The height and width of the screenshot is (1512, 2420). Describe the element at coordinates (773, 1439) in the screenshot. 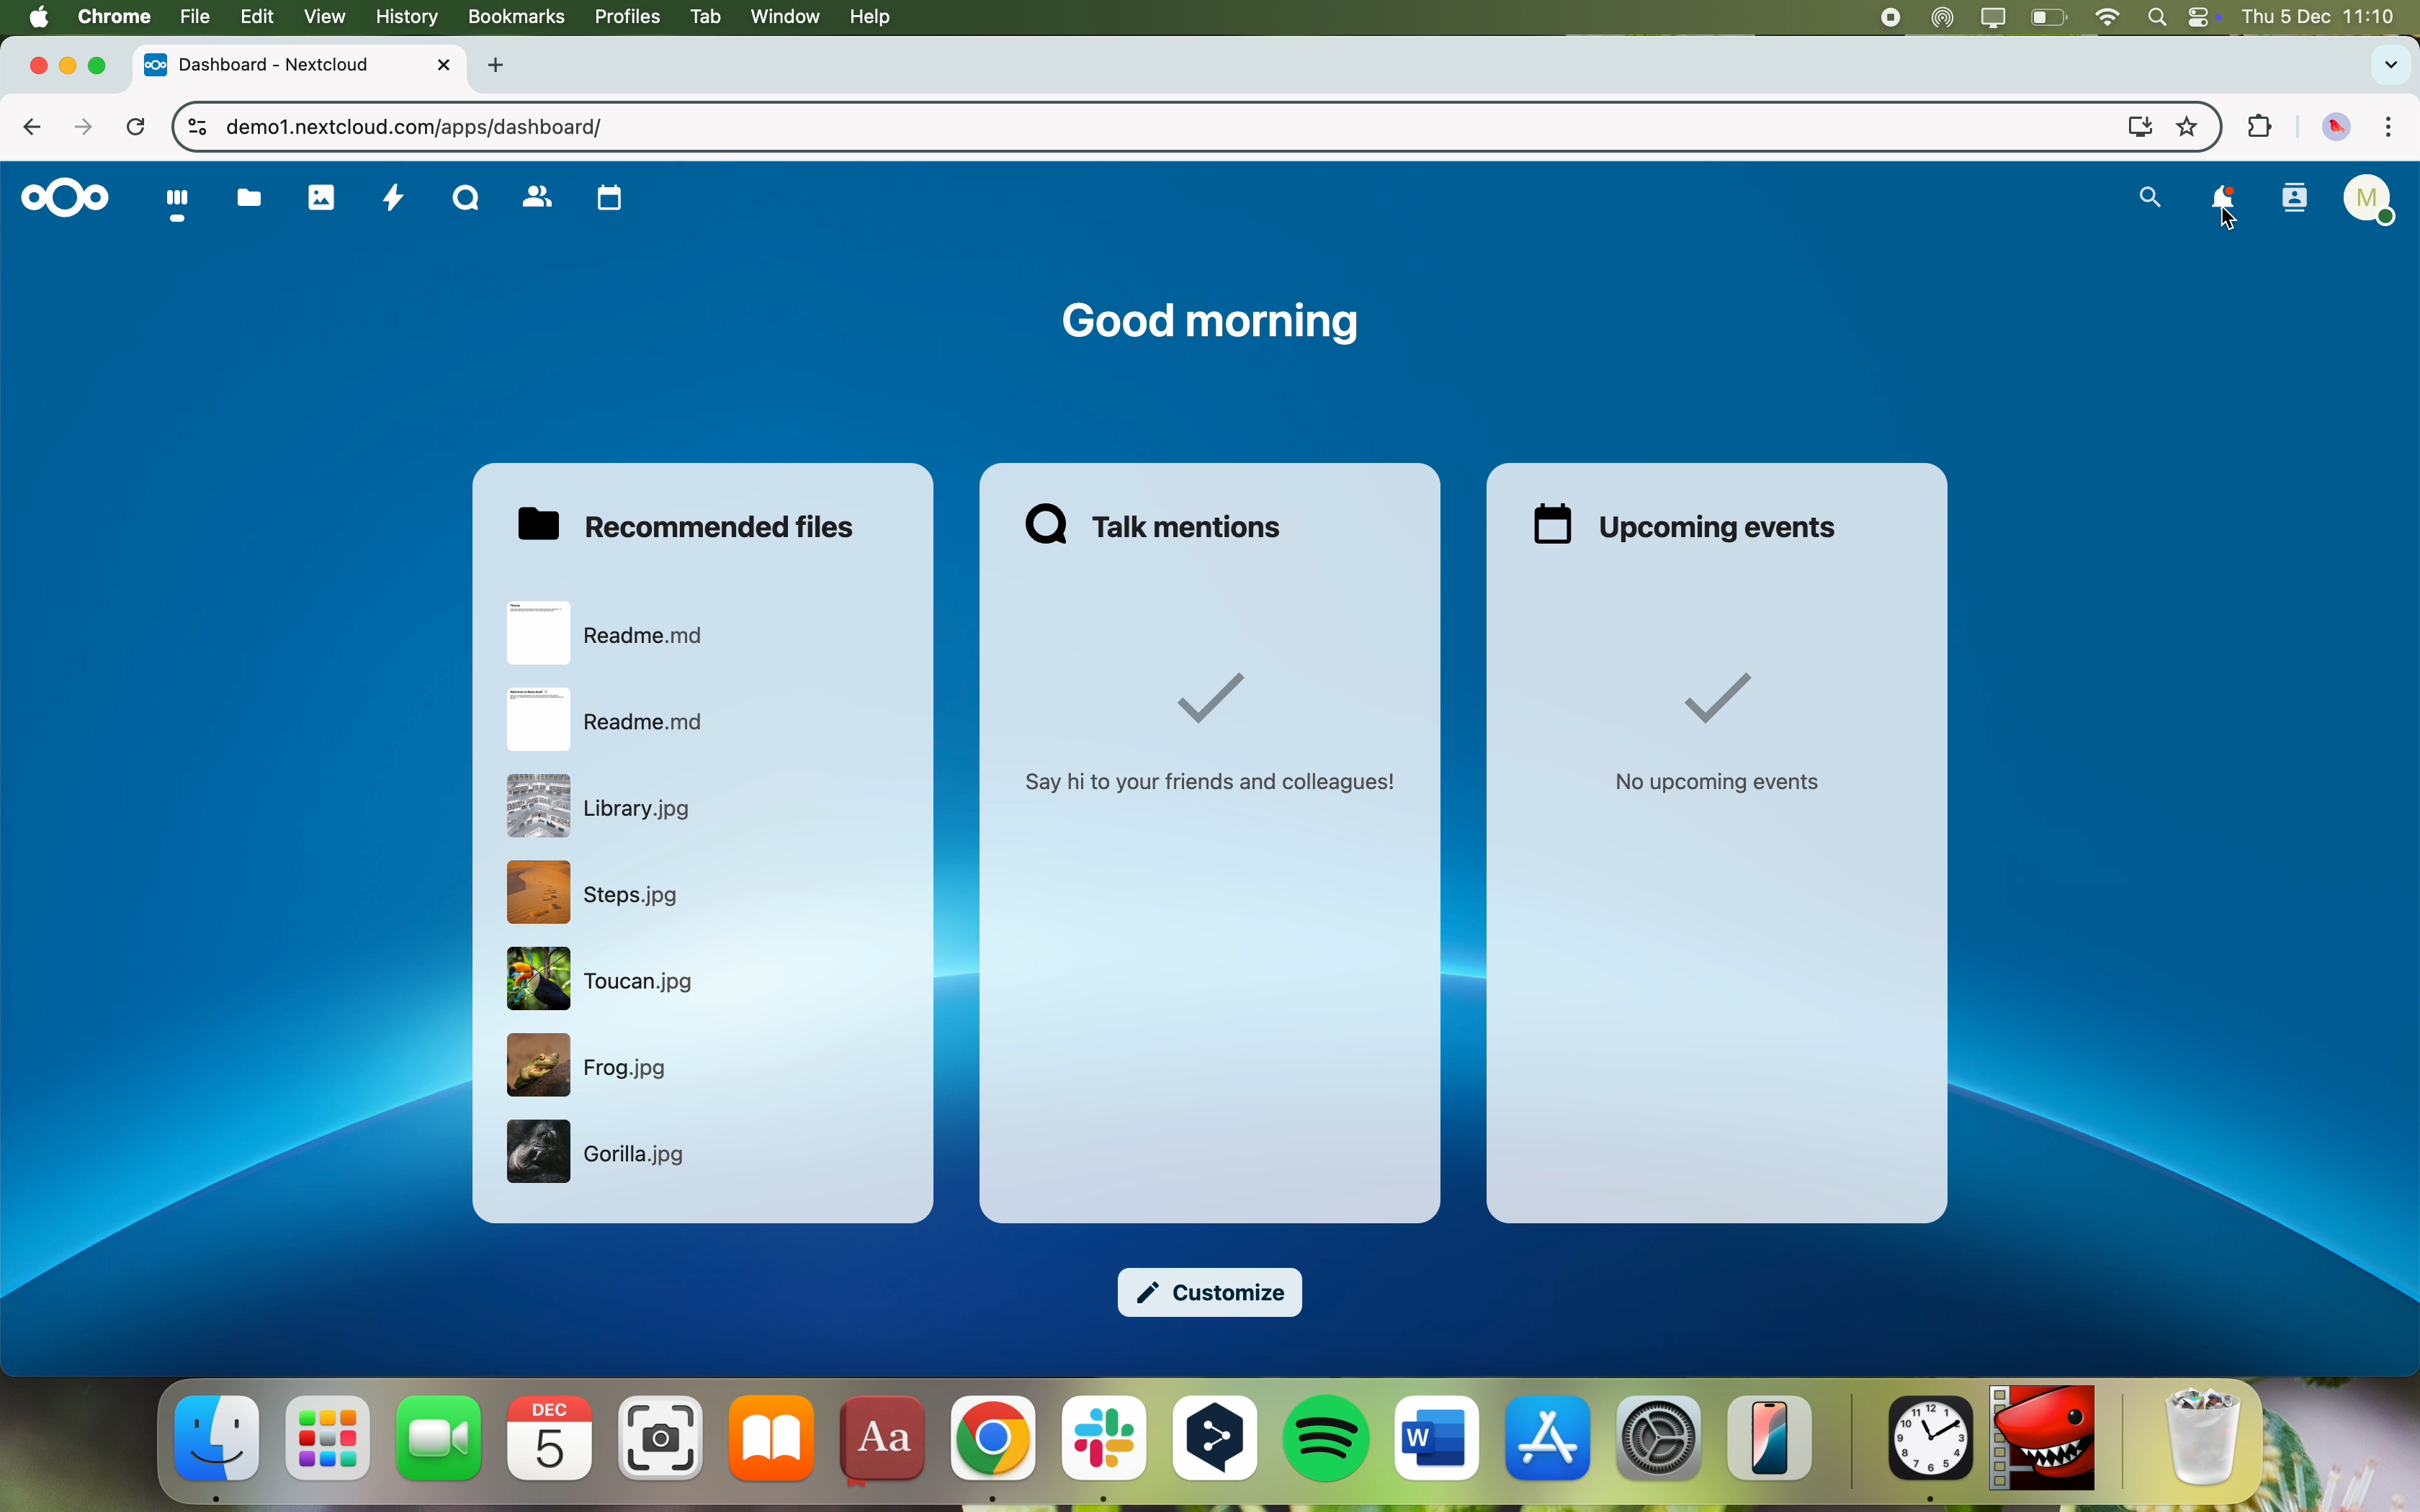

I see `iBooks` at that location.